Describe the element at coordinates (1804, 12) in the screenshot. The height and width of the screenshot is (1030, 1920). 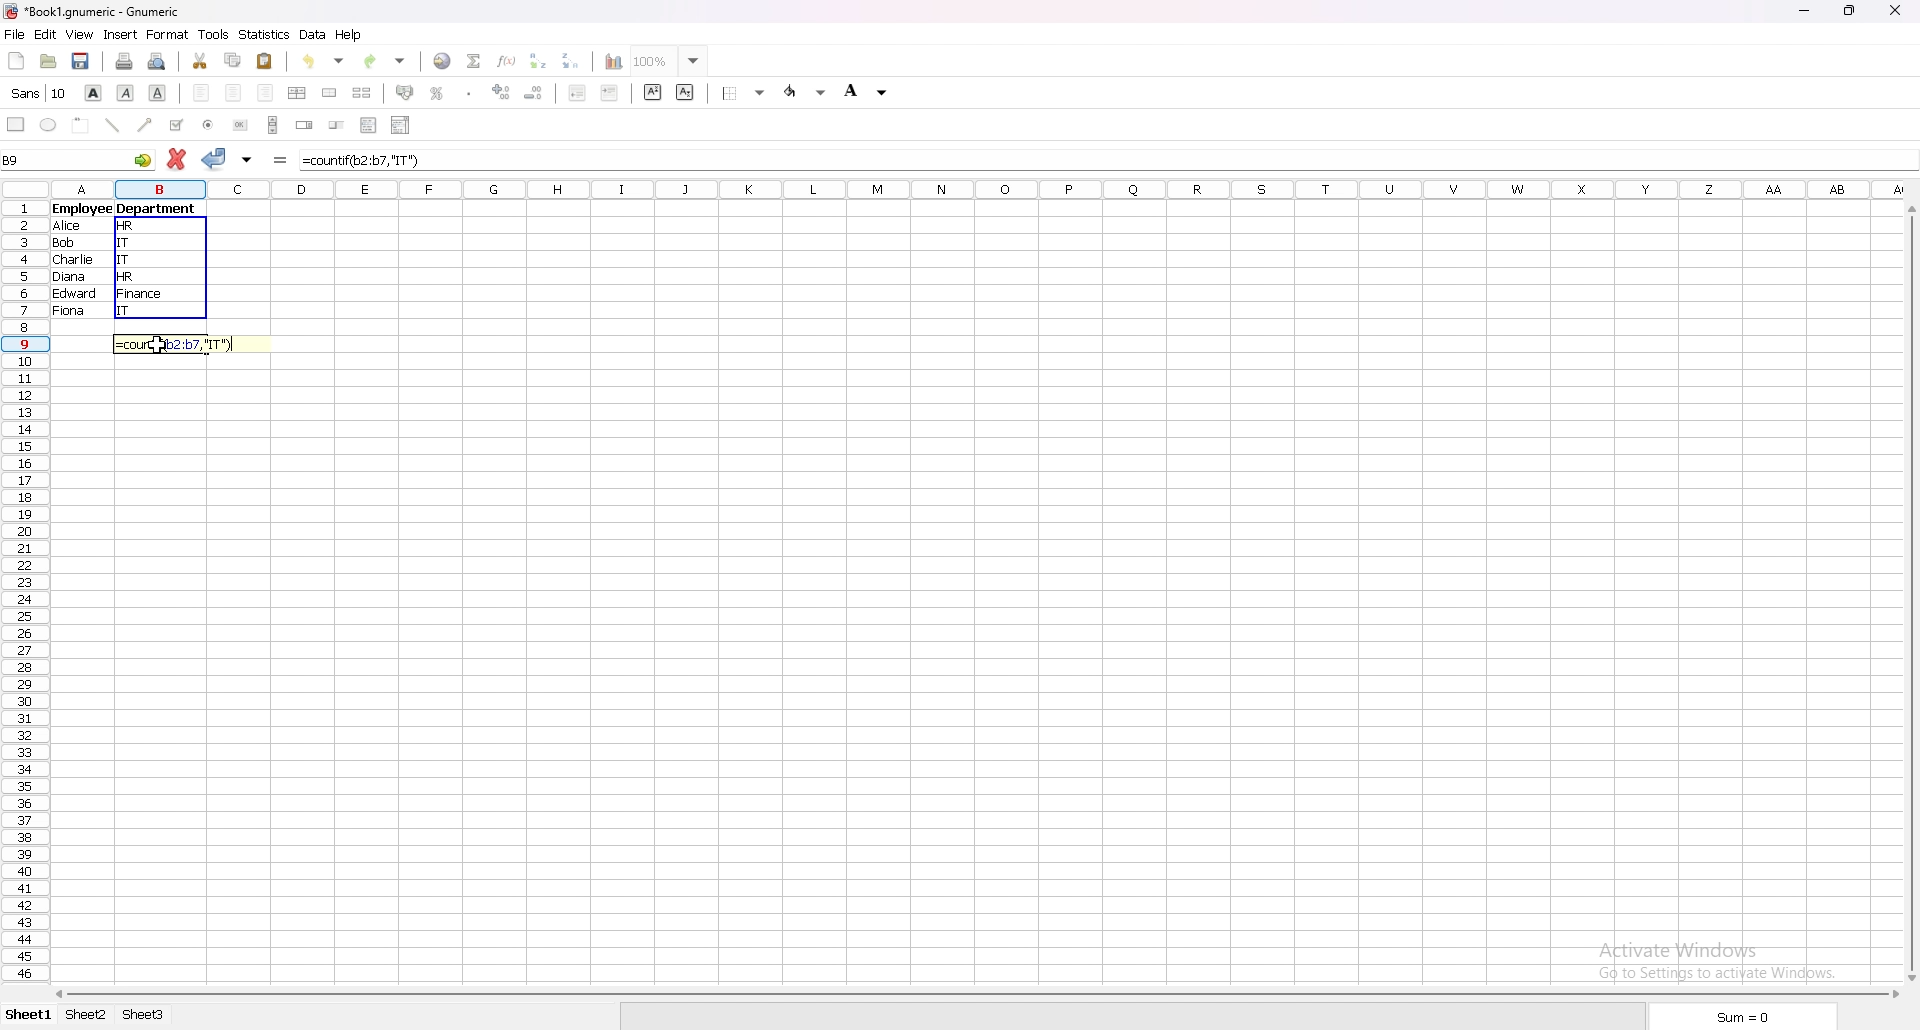
I see `minimize` at that location.